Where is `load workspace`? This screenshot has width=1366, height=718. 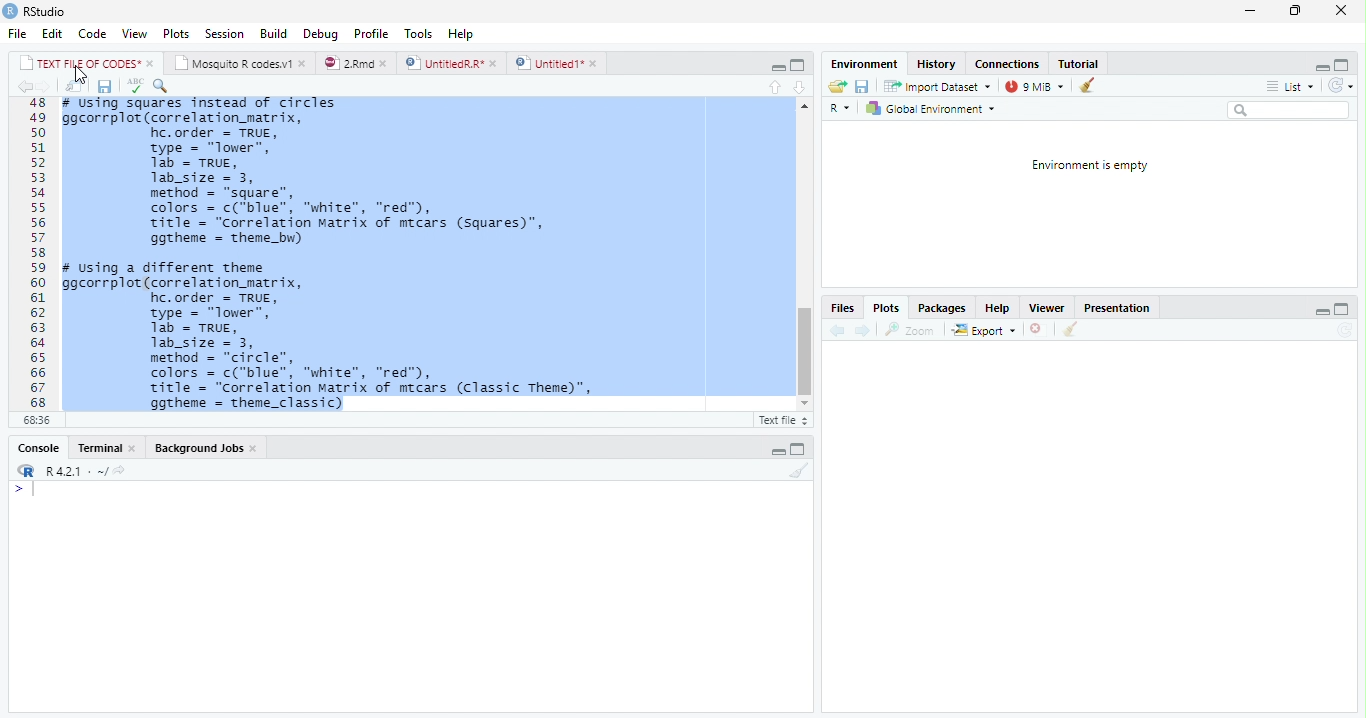 load workspace is located at coordinates (836, 86).